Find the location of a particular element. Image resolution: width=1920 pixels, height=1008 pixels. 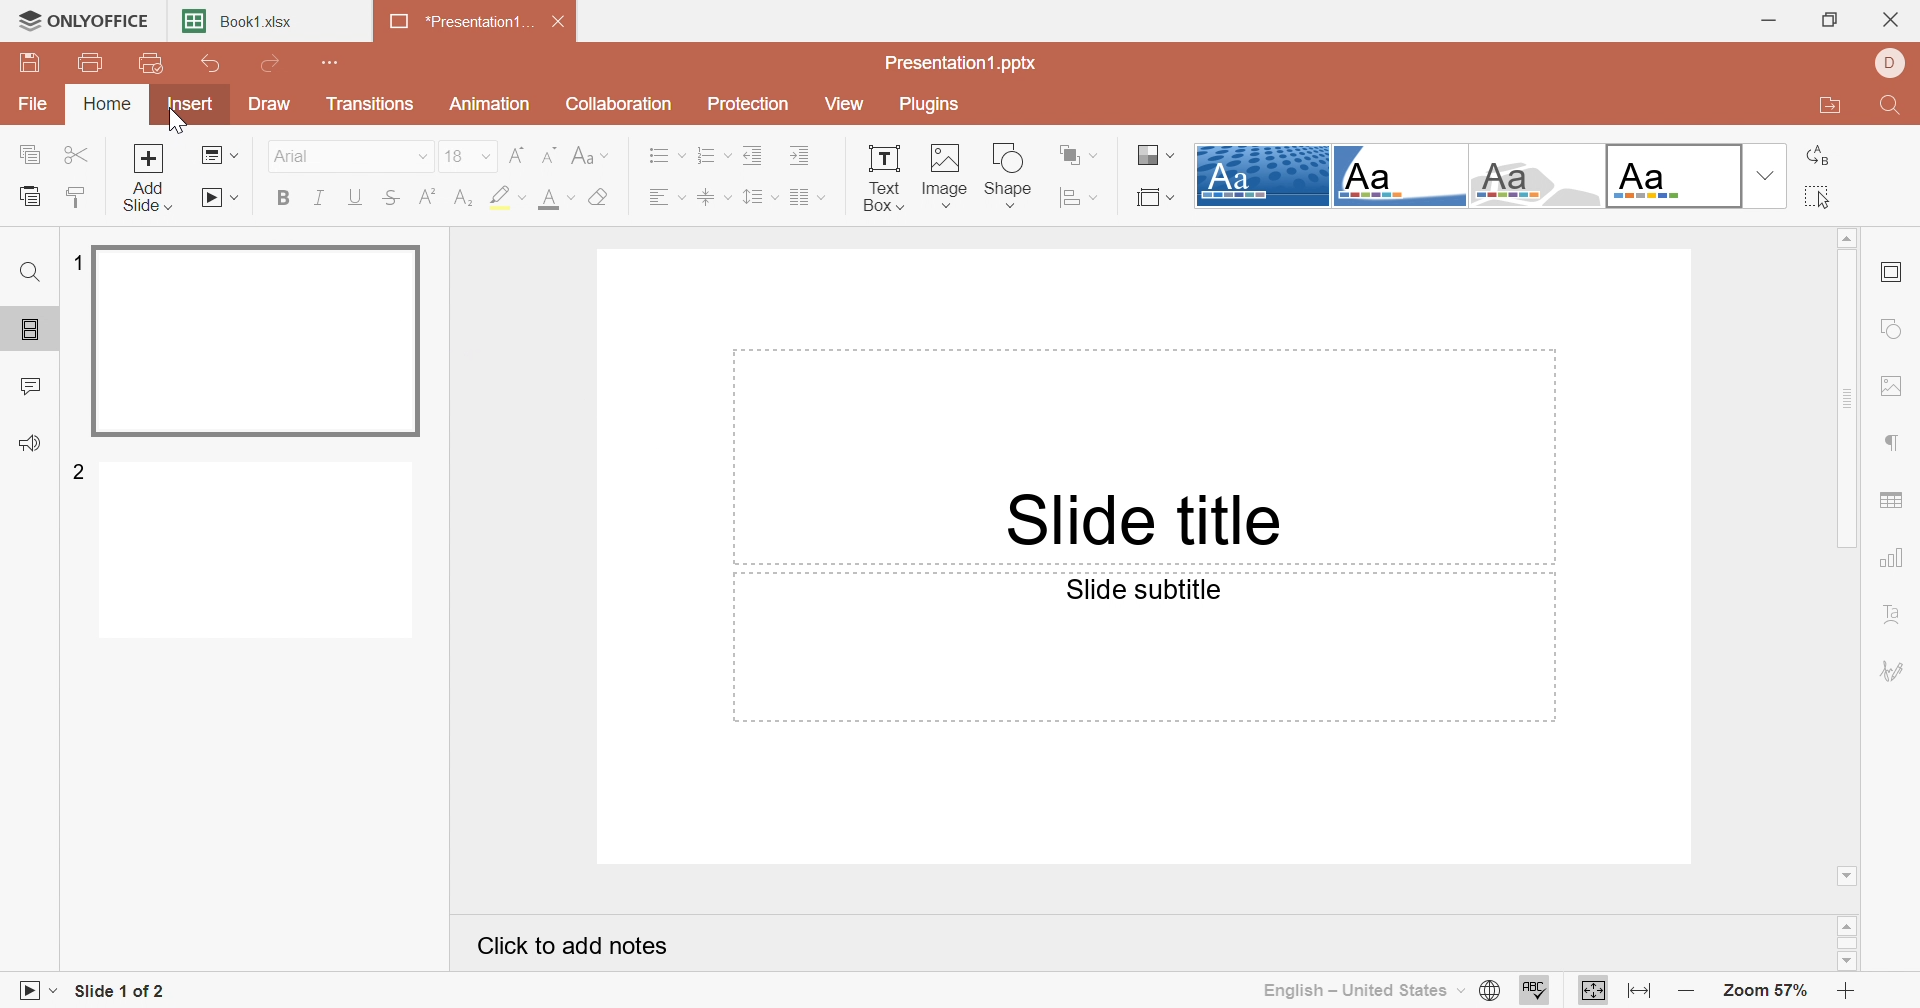

Customize Quick AcessToolbar is located at coordinates (332, 60).